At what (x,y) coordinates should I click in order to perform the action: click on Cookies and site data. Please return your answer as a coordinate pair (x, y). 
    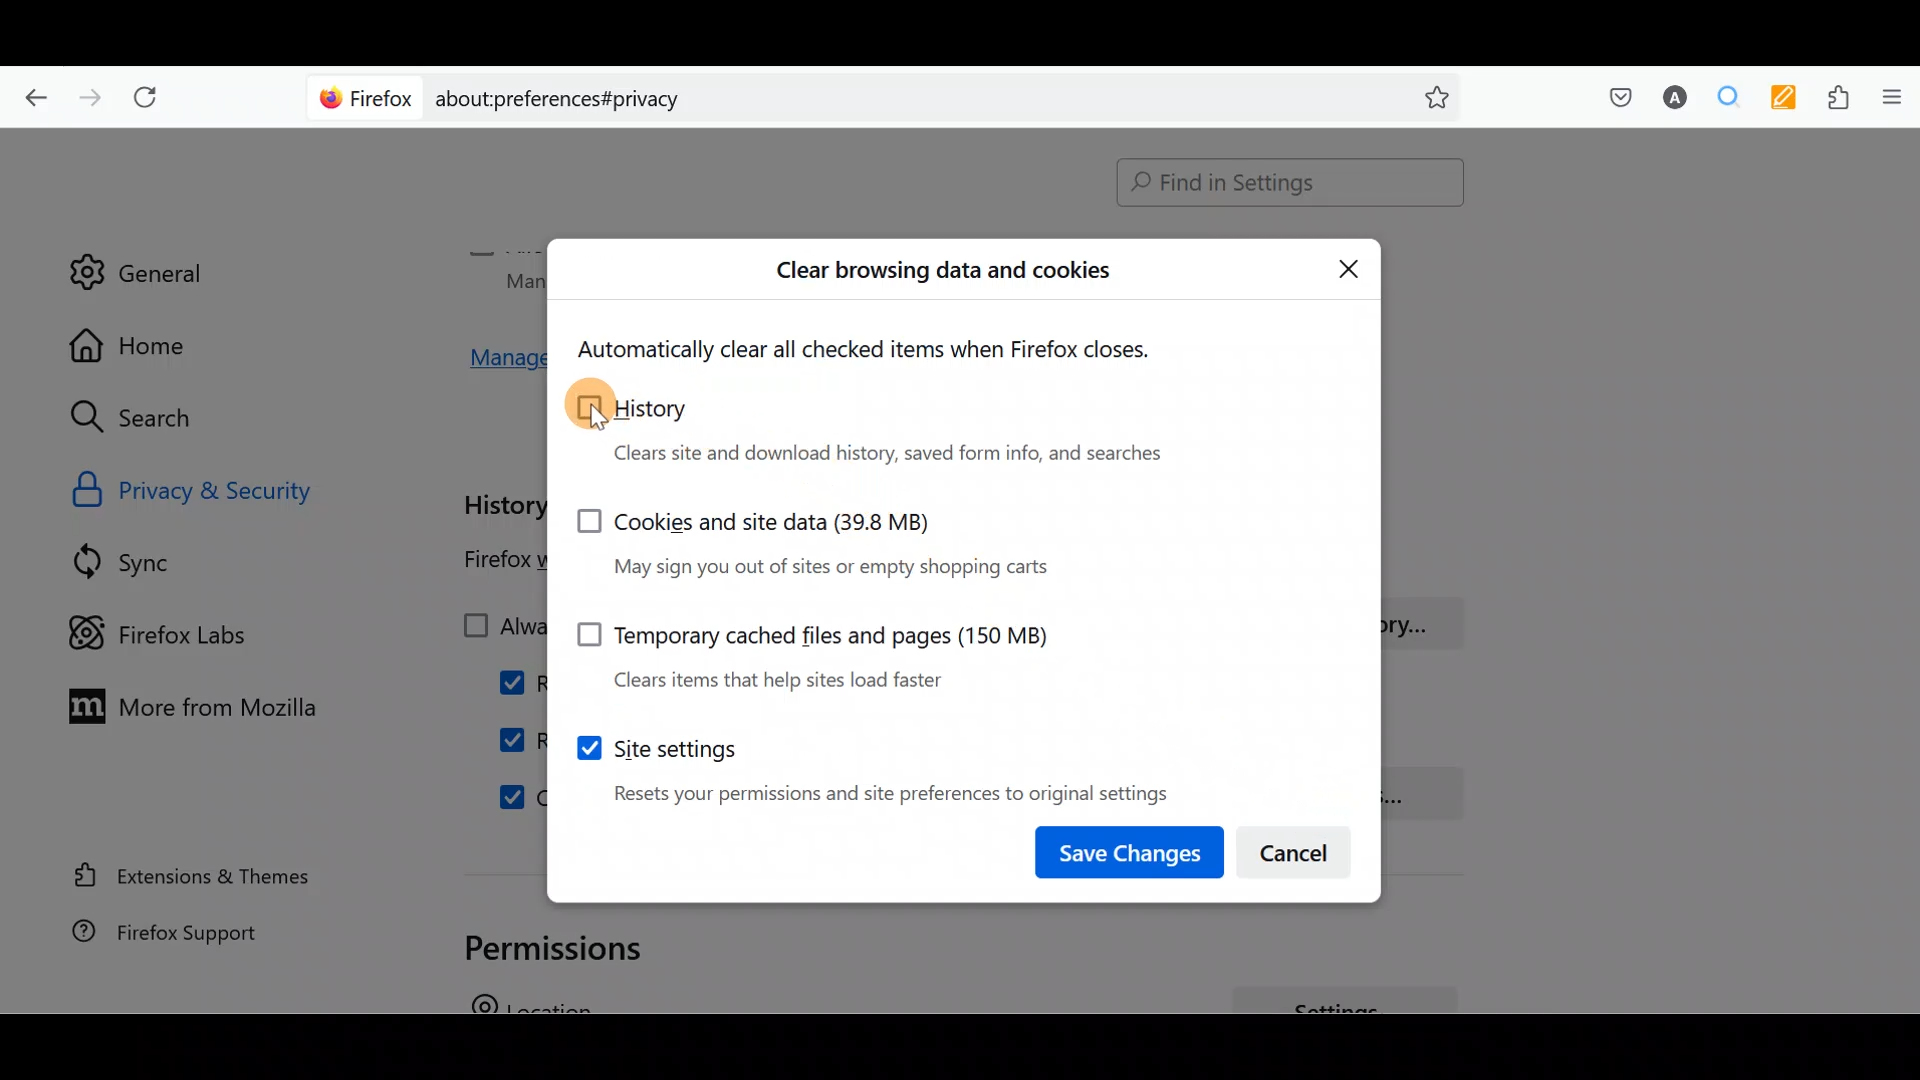
    Looking at the image, I should click on (836, 539).